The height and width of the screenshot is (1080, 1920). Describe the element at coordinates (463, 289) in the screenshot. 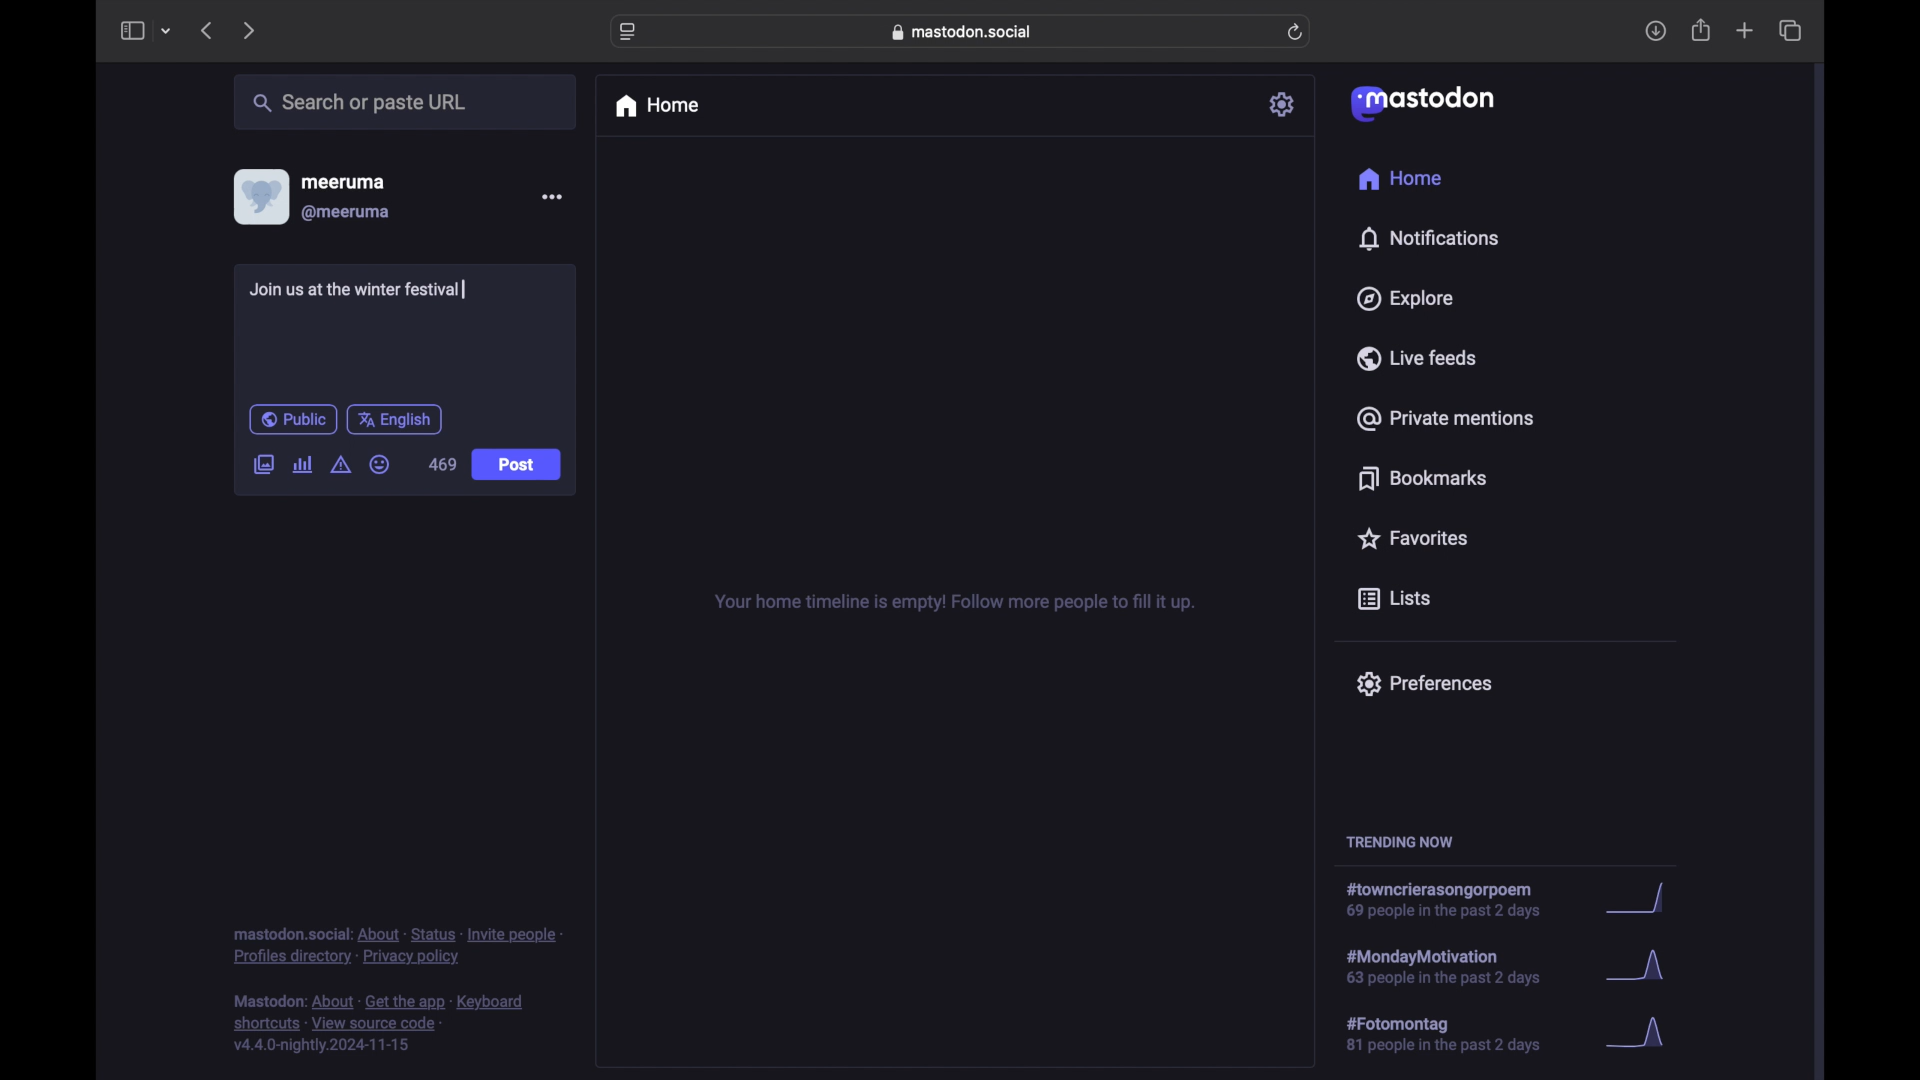

I see `text cursor` at that location.